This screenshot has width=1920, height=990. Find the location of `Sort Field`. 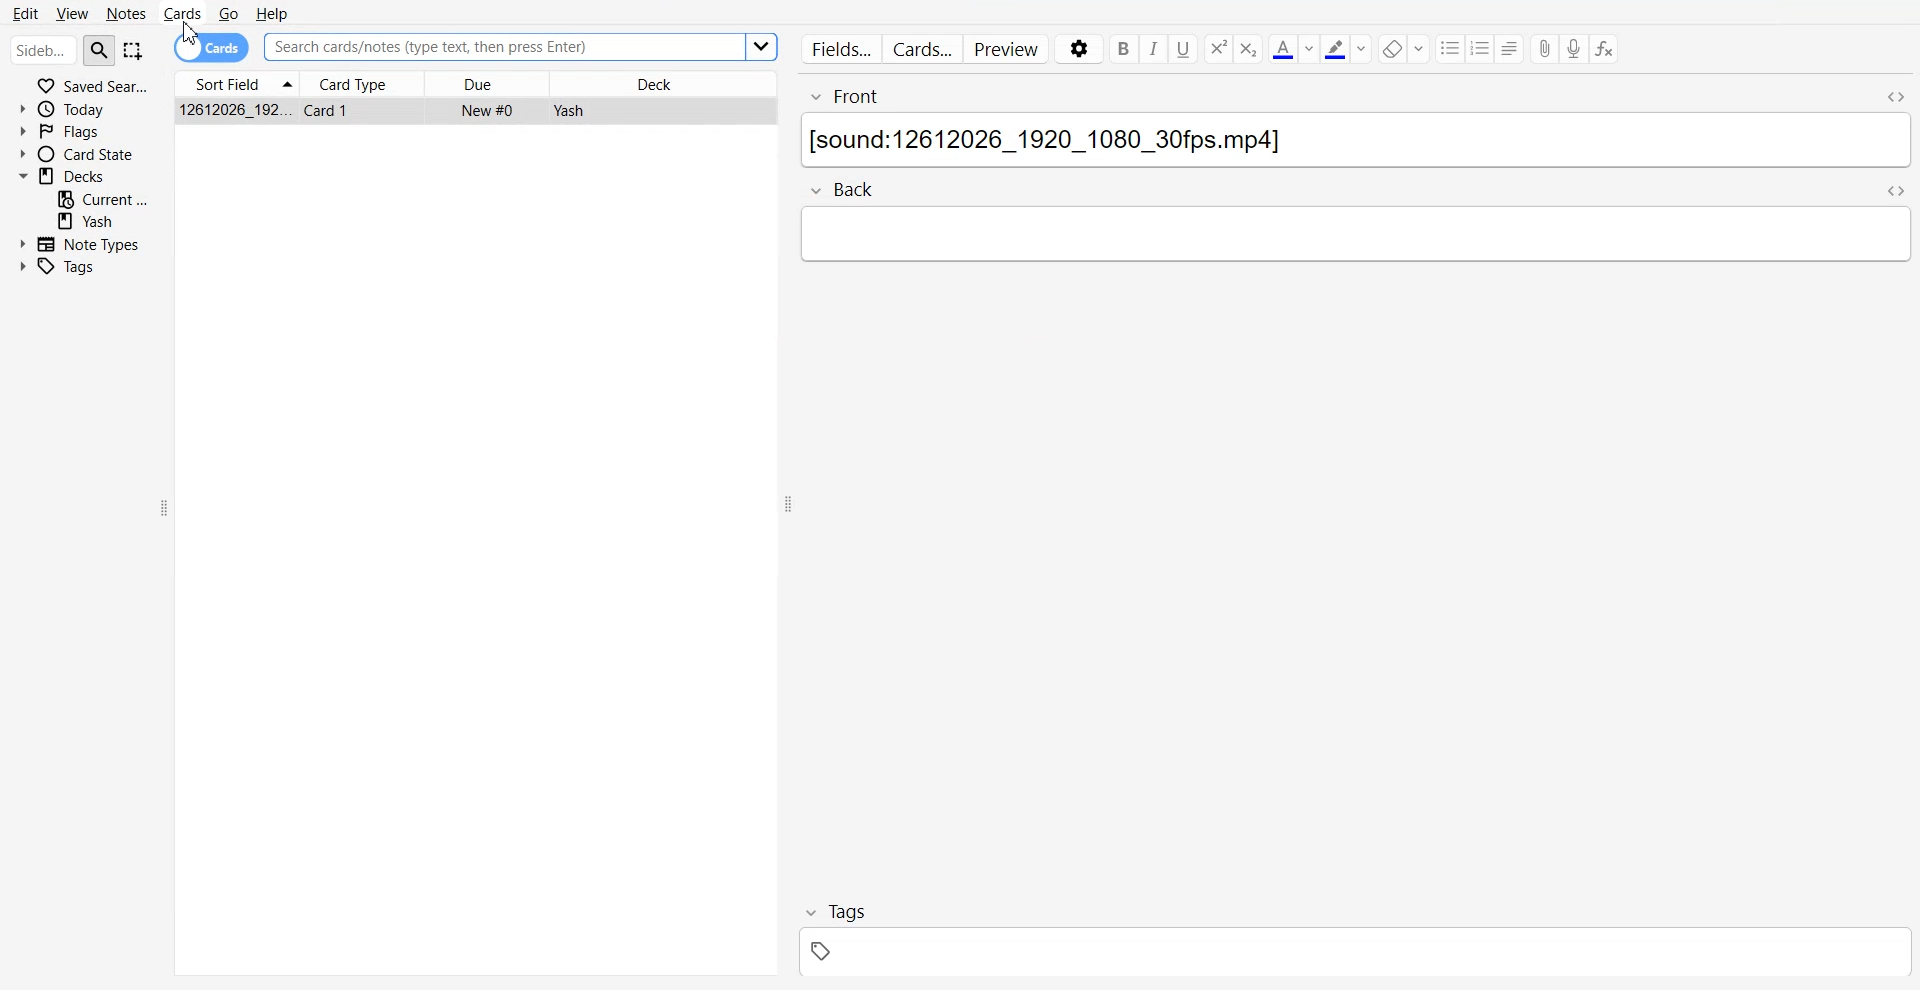

Sort Field is located at coordinates (235, 83).